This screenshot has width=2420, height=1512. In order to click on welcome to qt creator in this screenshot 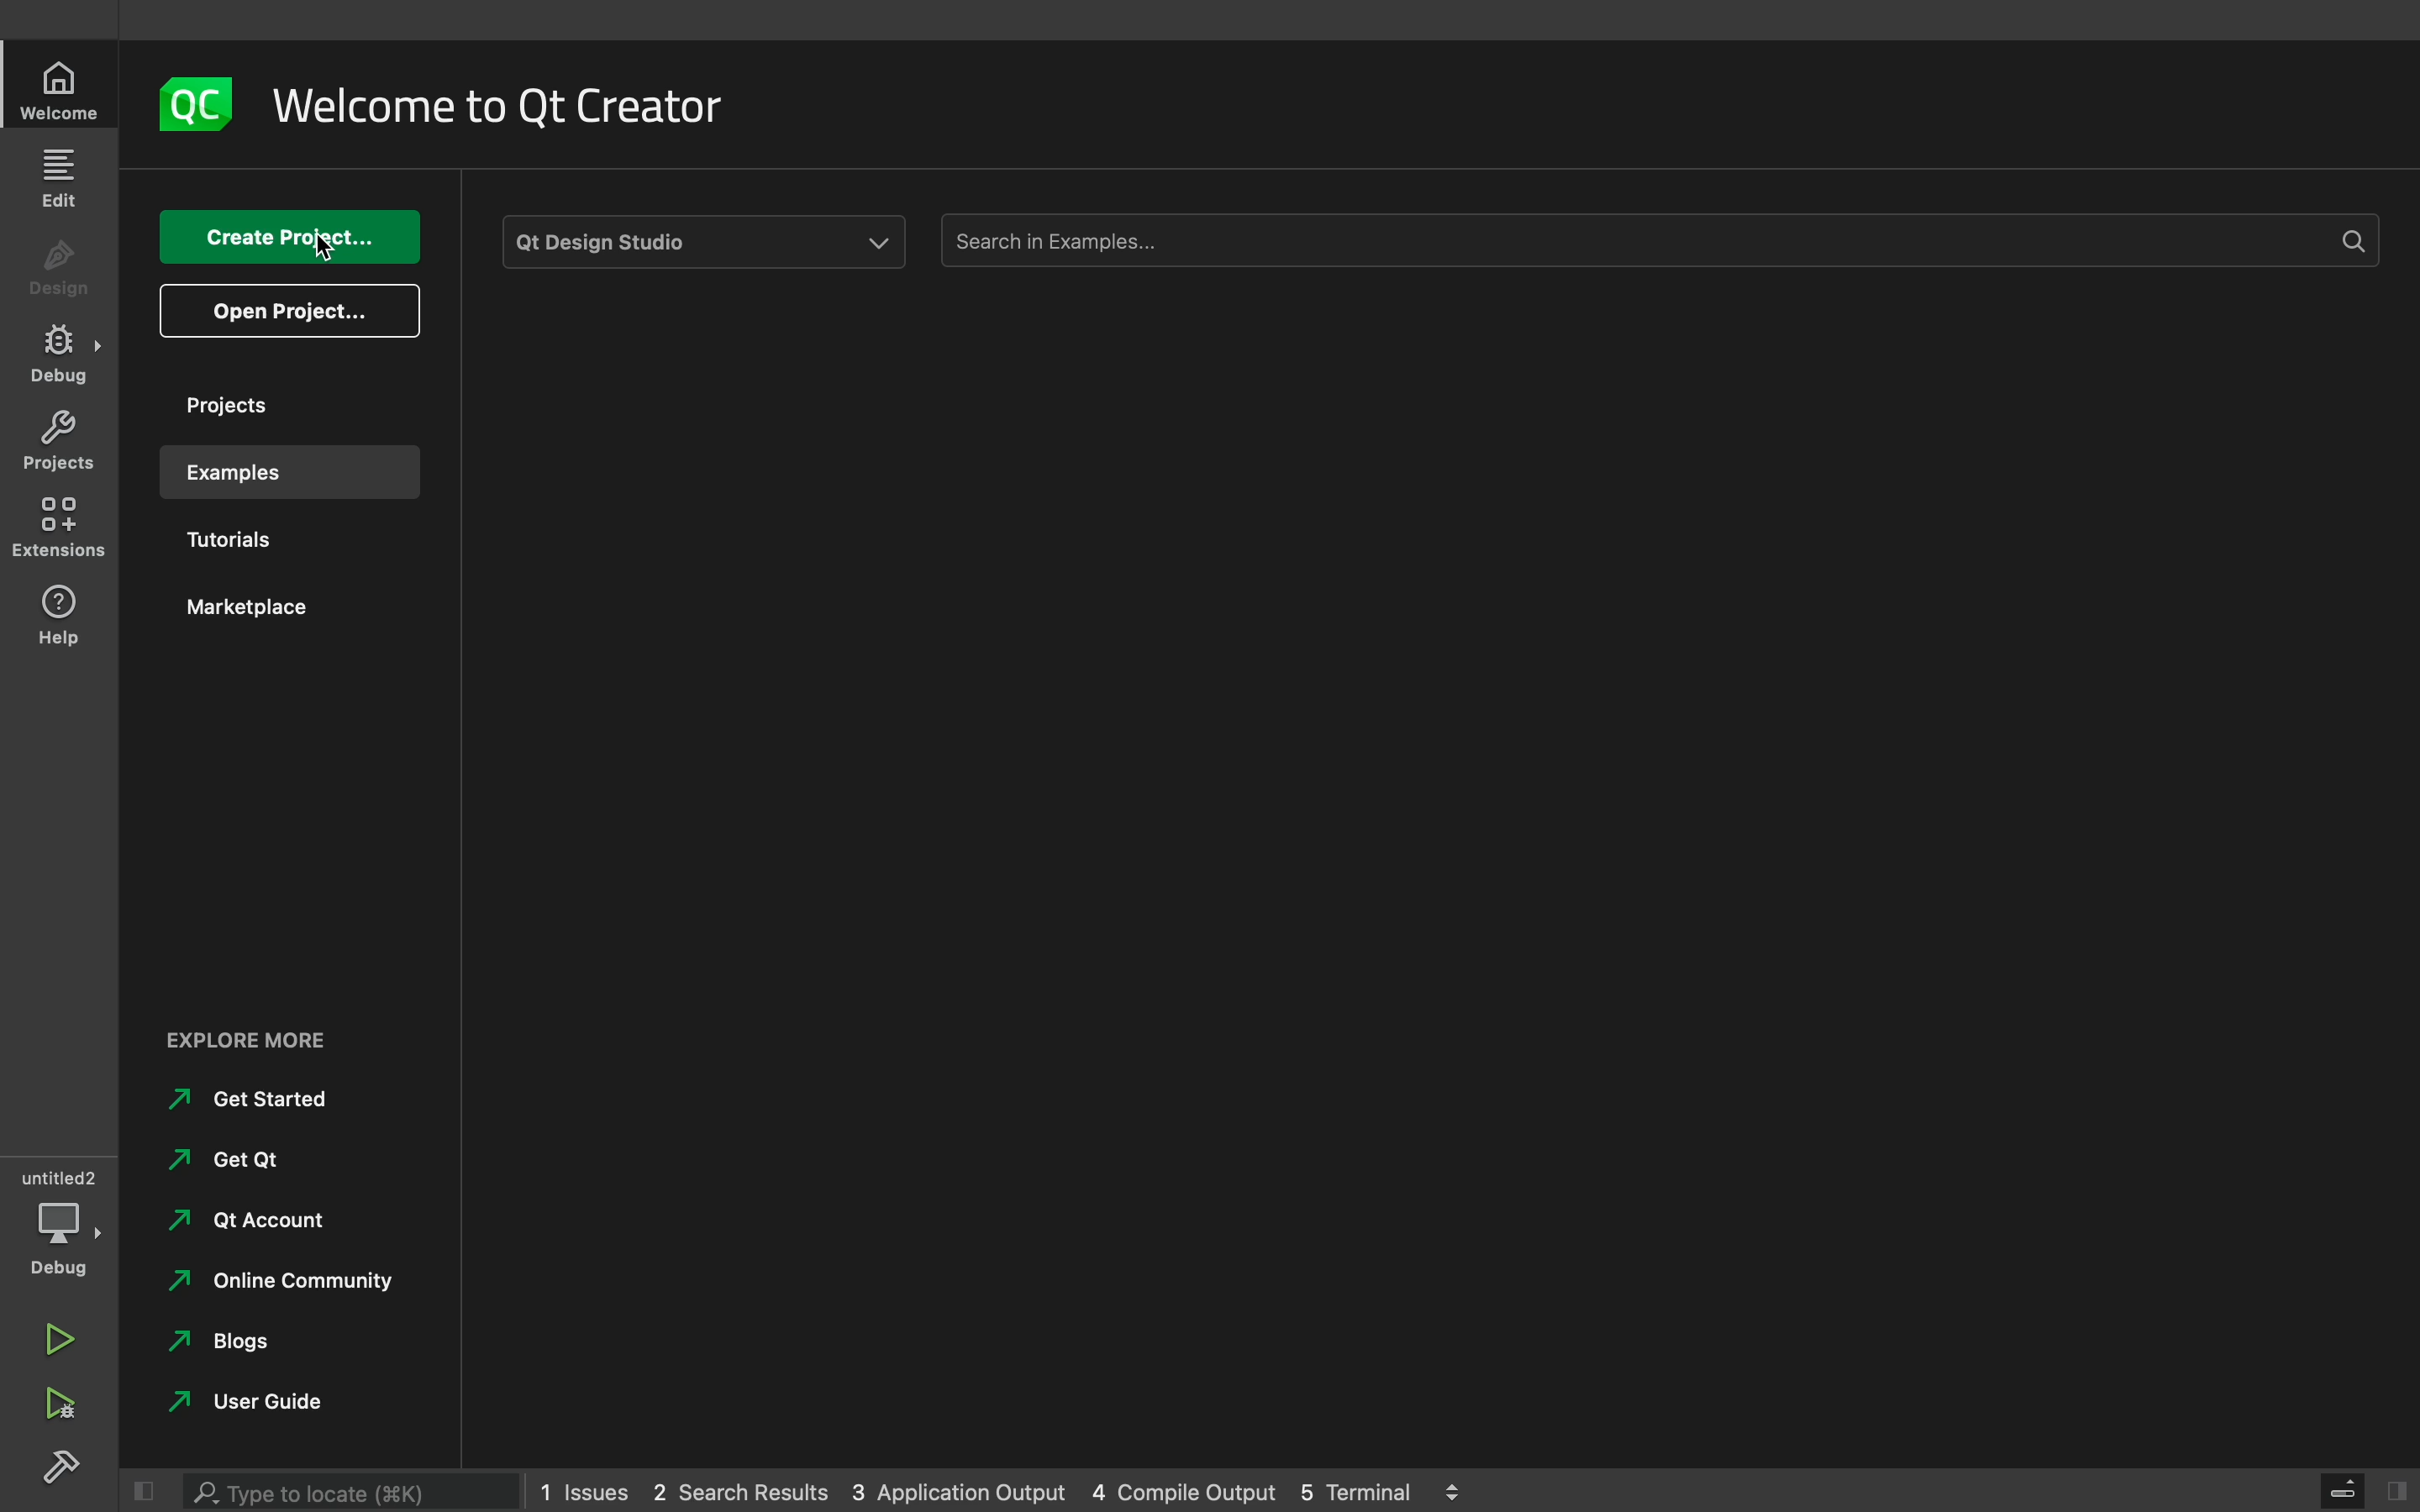, I will do `click(516, 106)`.